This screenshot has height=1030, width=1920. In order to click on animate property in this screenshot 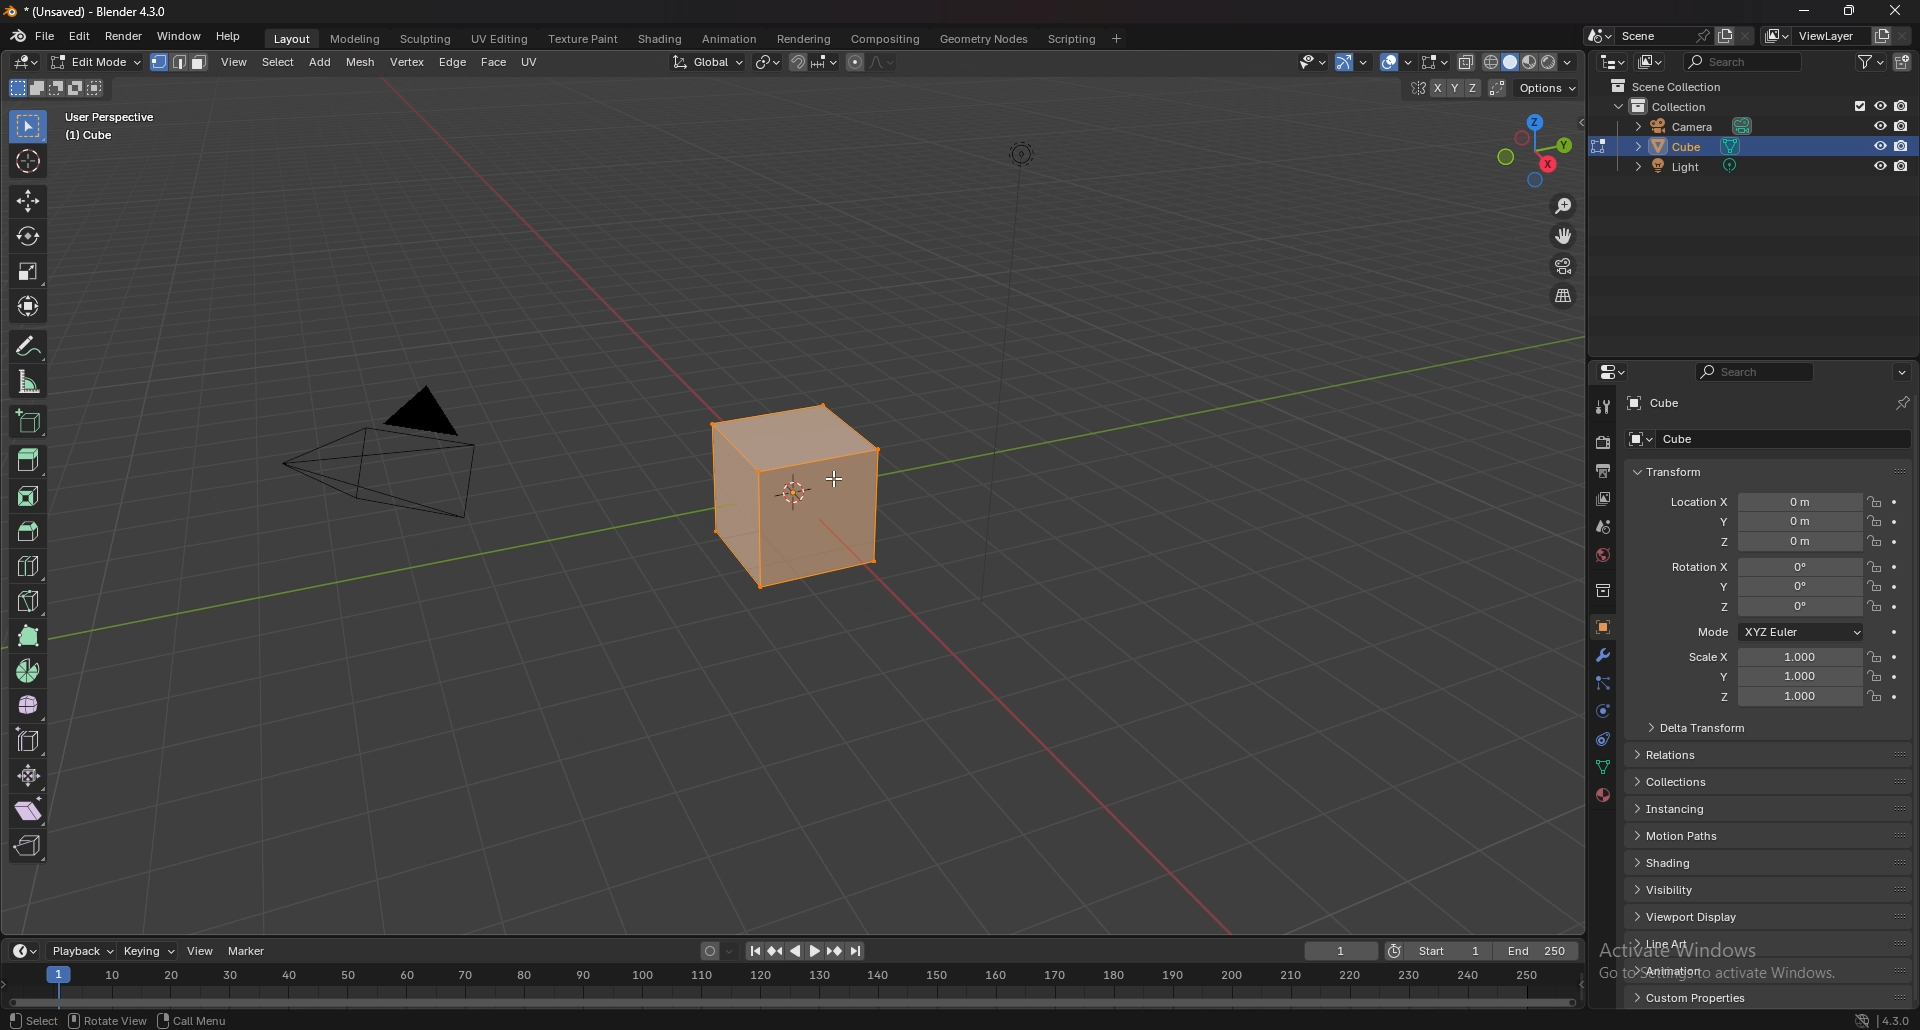, I will do `click(1896, 567)`.